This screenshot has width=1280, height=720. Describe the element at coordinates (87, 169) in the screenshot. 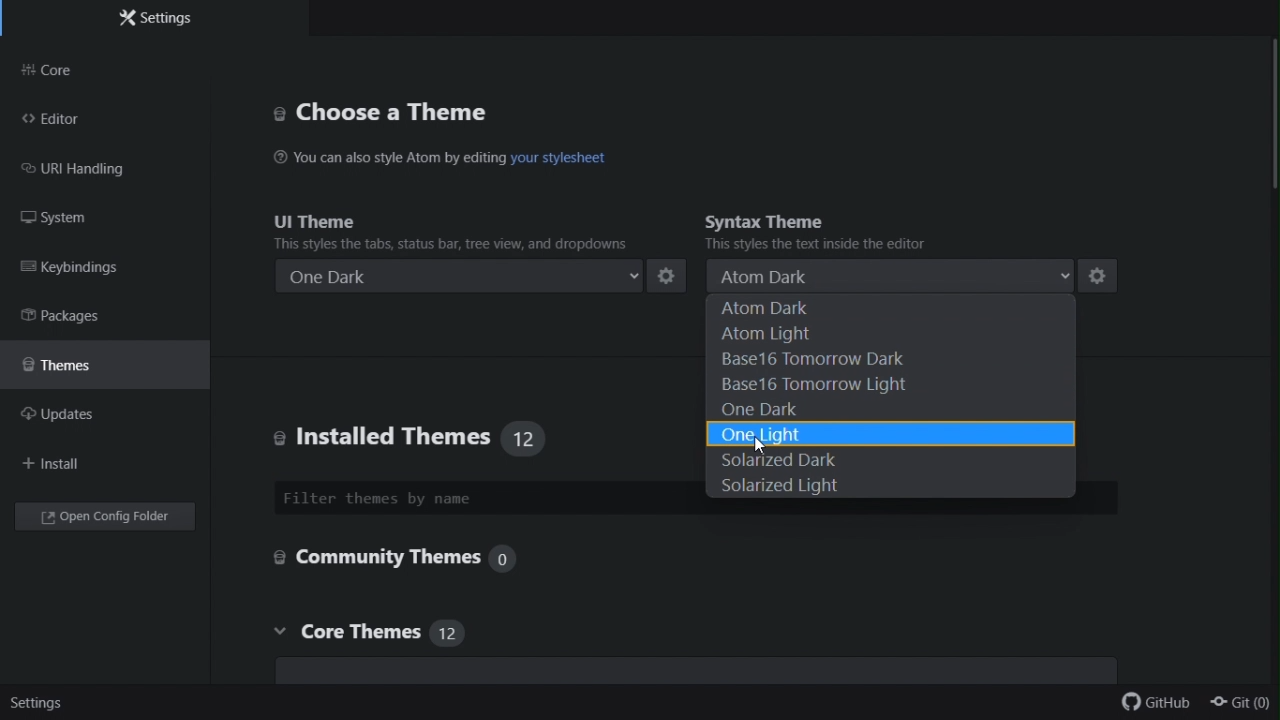

I see `FREE TRIAL EXPIREDURL handling` at that location.